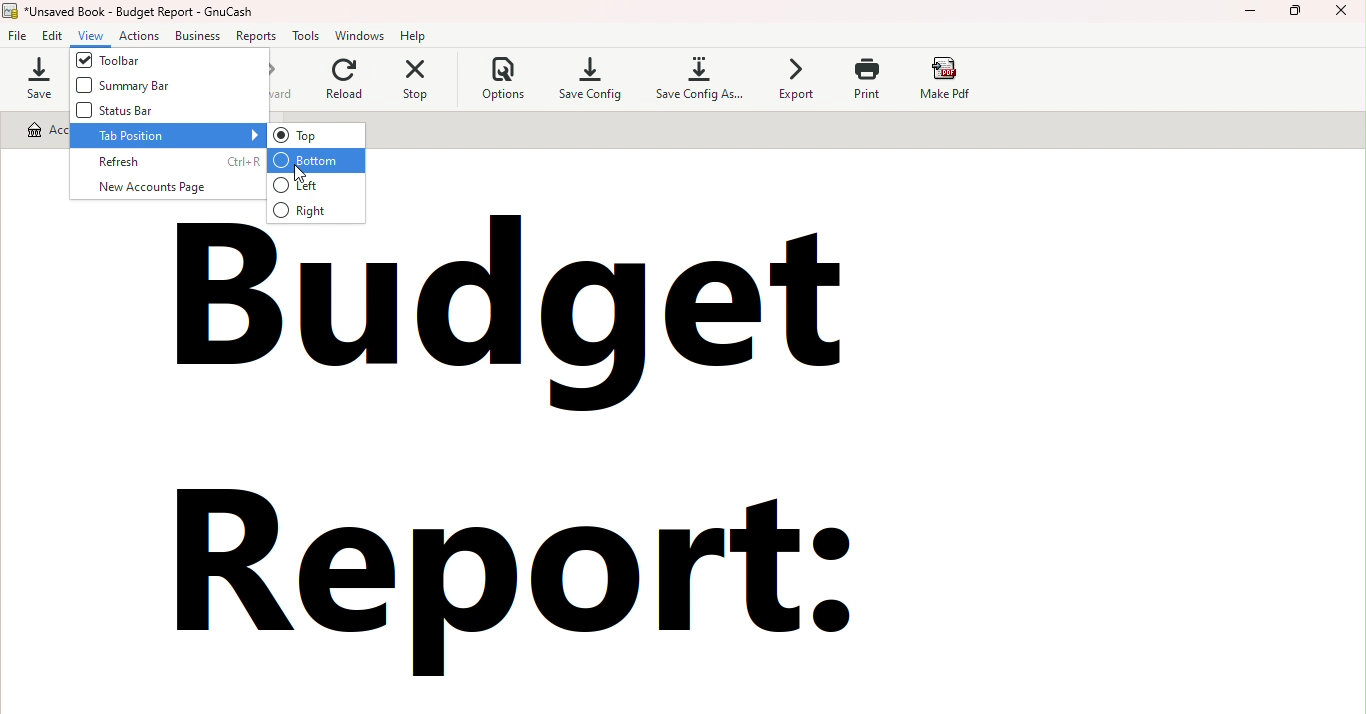  Describe the element at coordinates (588, 81) in the screenshot. I see `Save config` at that location.